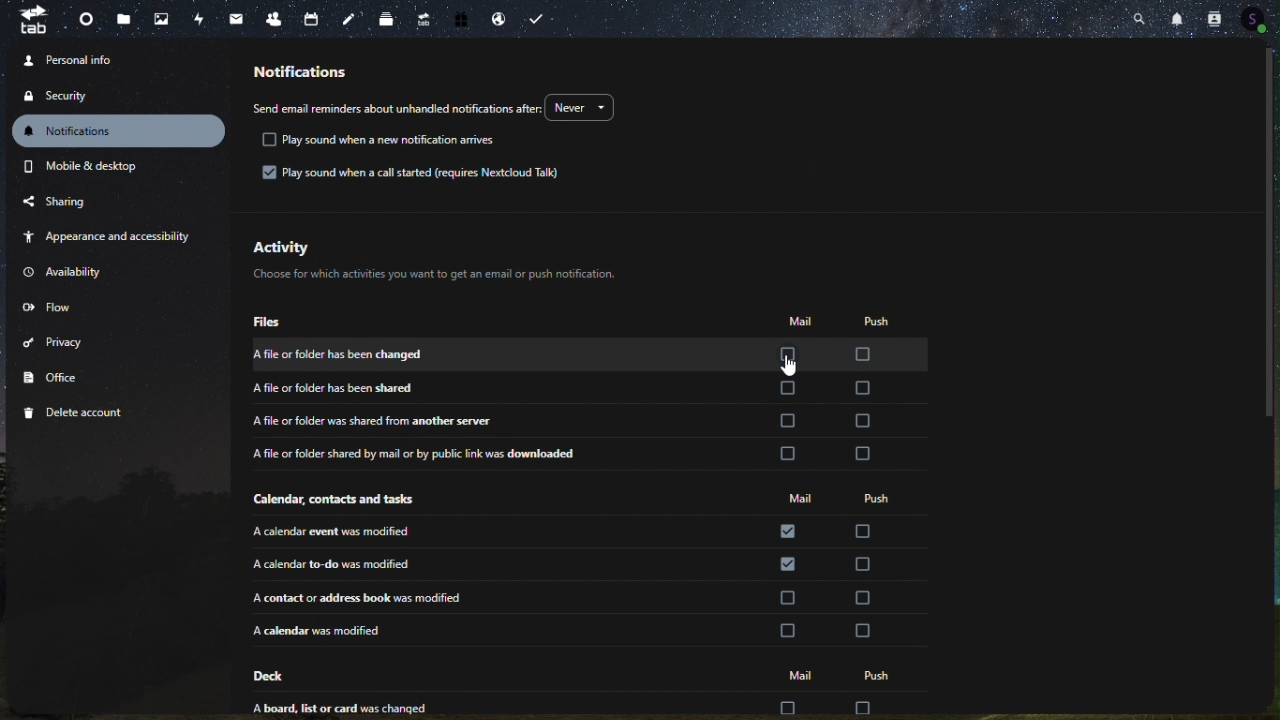 Image resolution: width=1280 pixels, height=720 pixels. Describe the element at coordinates (582, 109) in the screenshot. I see `Never` at that location.